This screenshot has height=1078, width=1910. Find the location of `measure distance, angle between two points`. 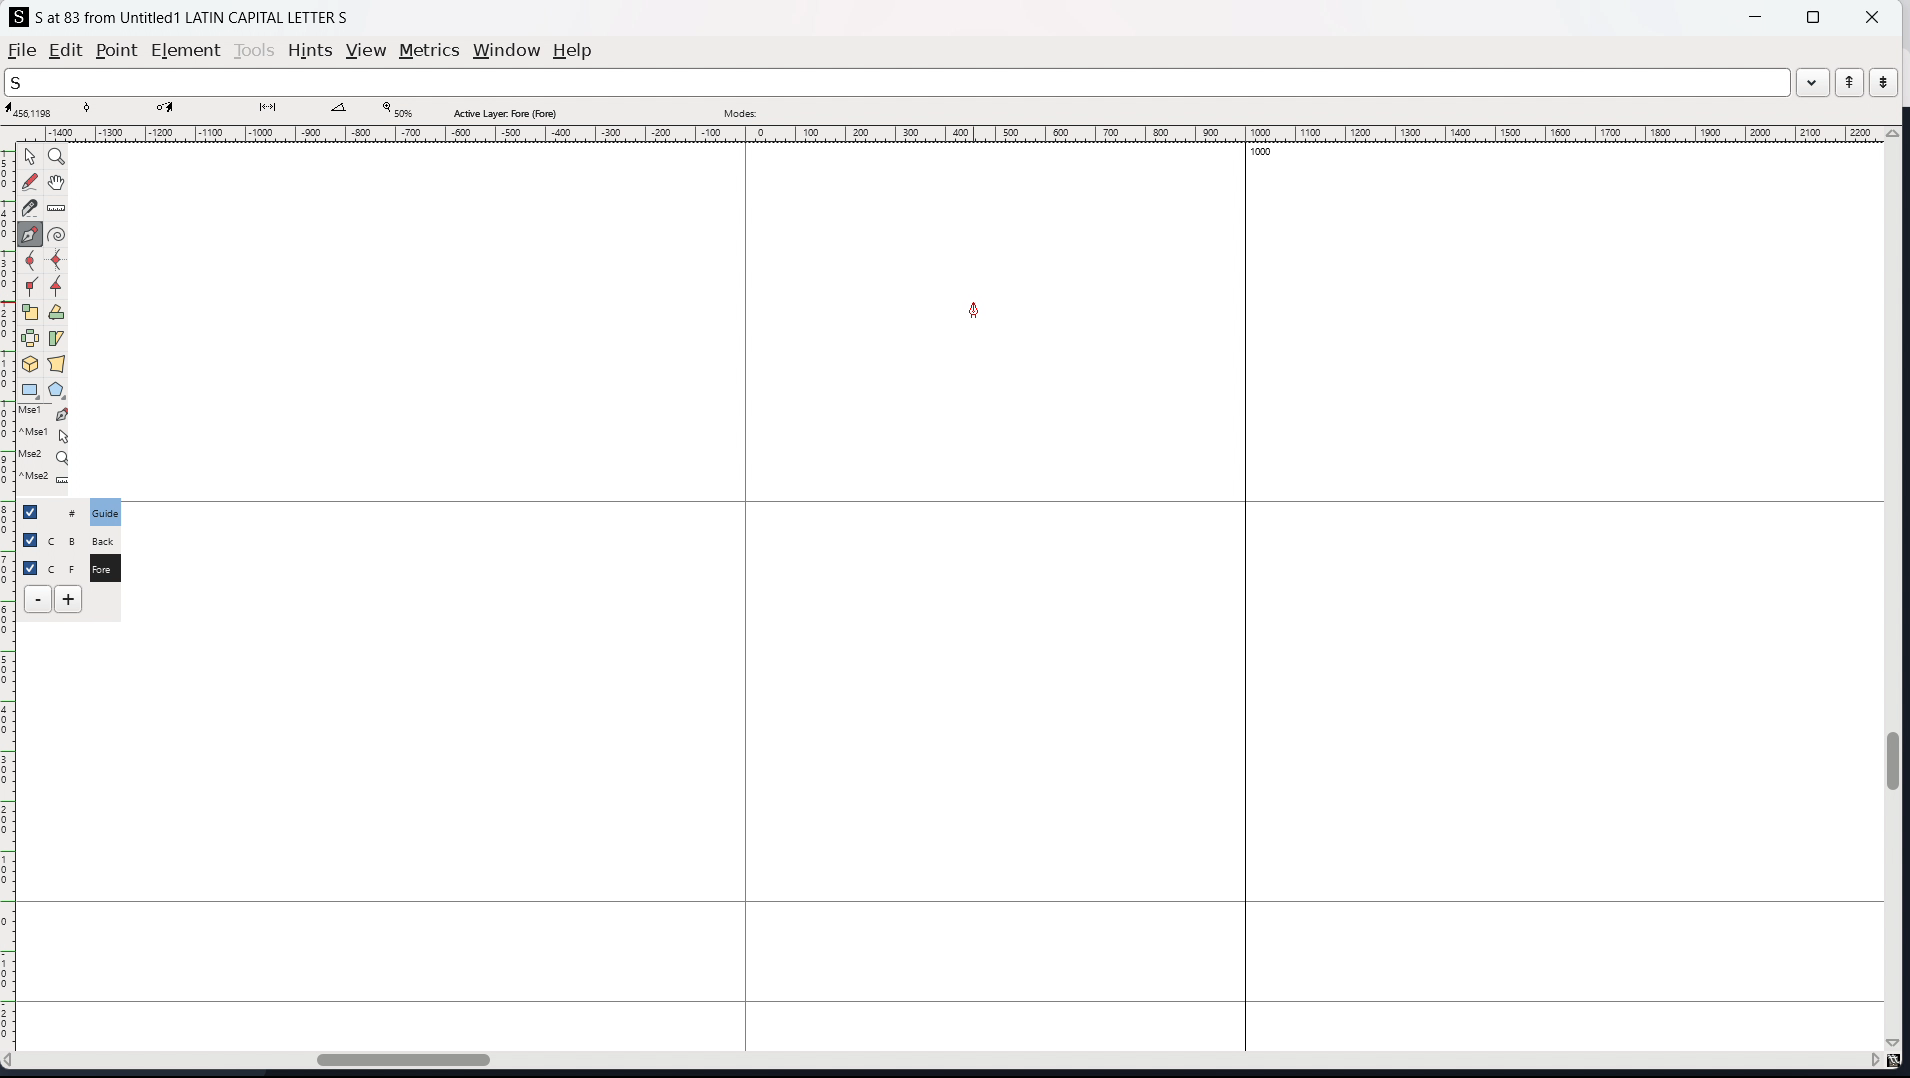

measure distance, angle between two points is located at coordinates (57, 209).